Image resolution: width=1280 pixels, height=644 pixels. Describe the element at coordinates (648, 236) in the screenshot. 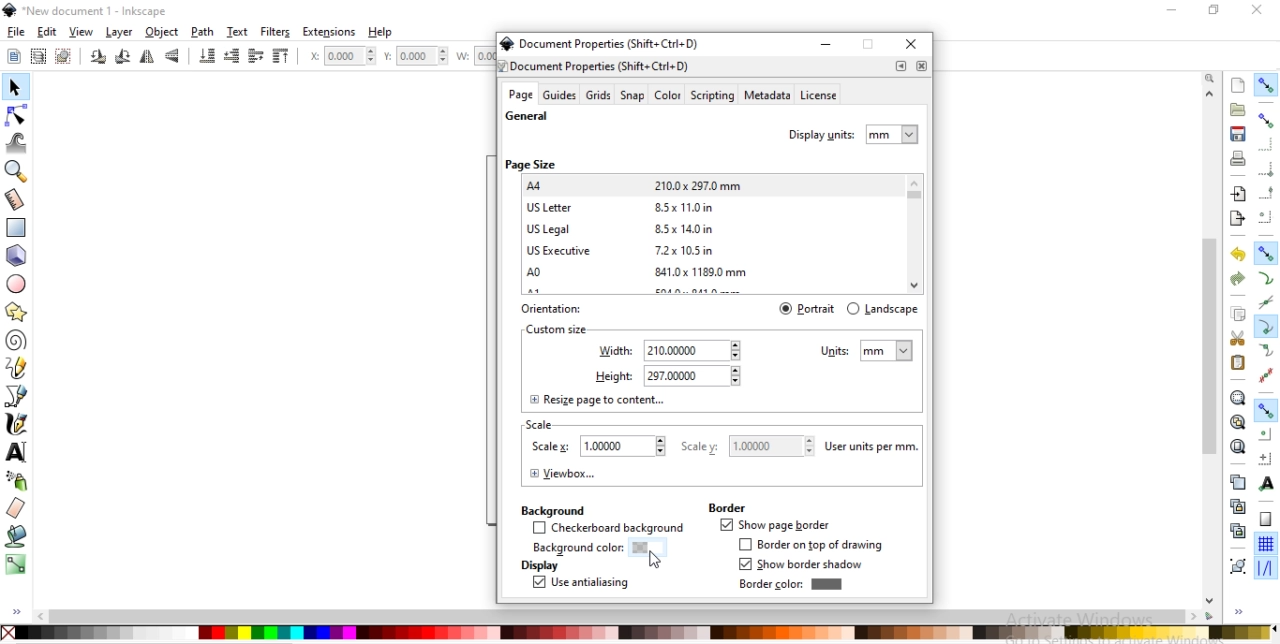

I see `A4 210.0*297.0mm —Us Letter 85x11.0in US Legal 8.5x14.0in US Executive 7.2x 10.5in A0 841.0x 1189.00 mm` at that location.